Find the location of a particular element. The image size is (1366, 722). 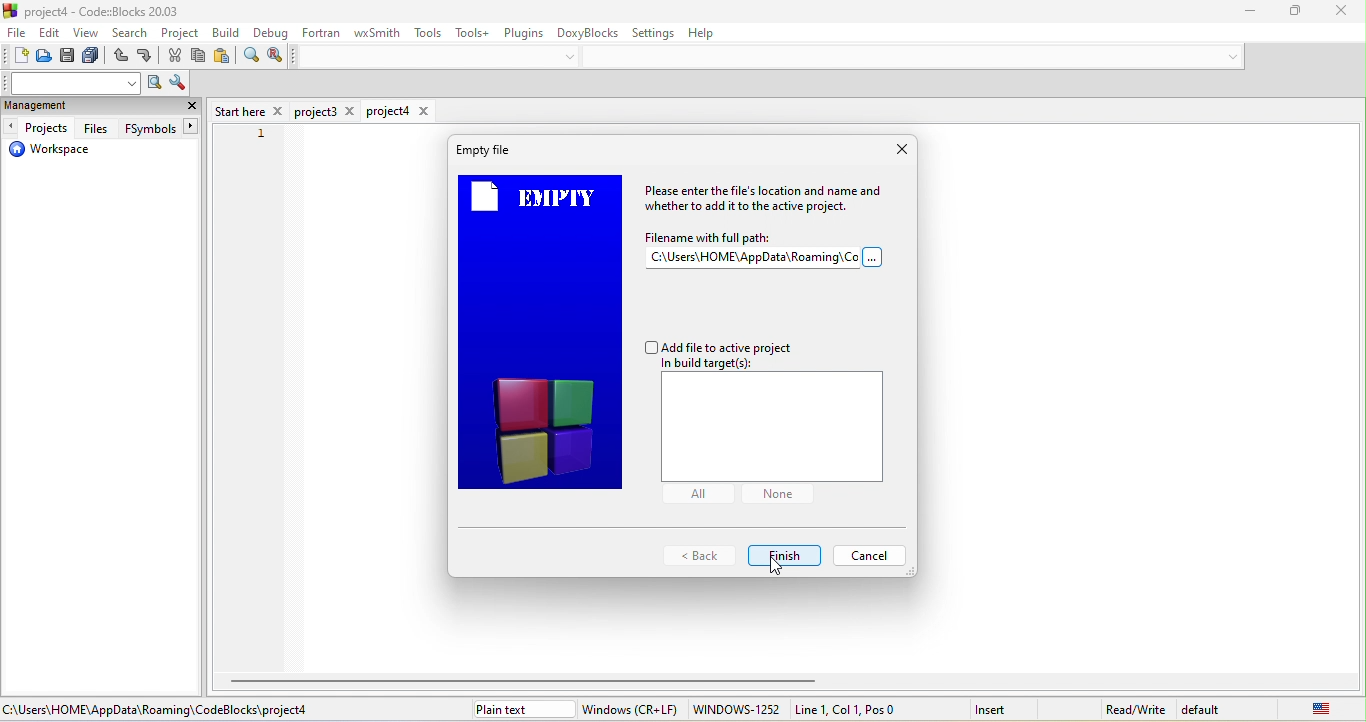

1 is located at coordinates (257, 138).